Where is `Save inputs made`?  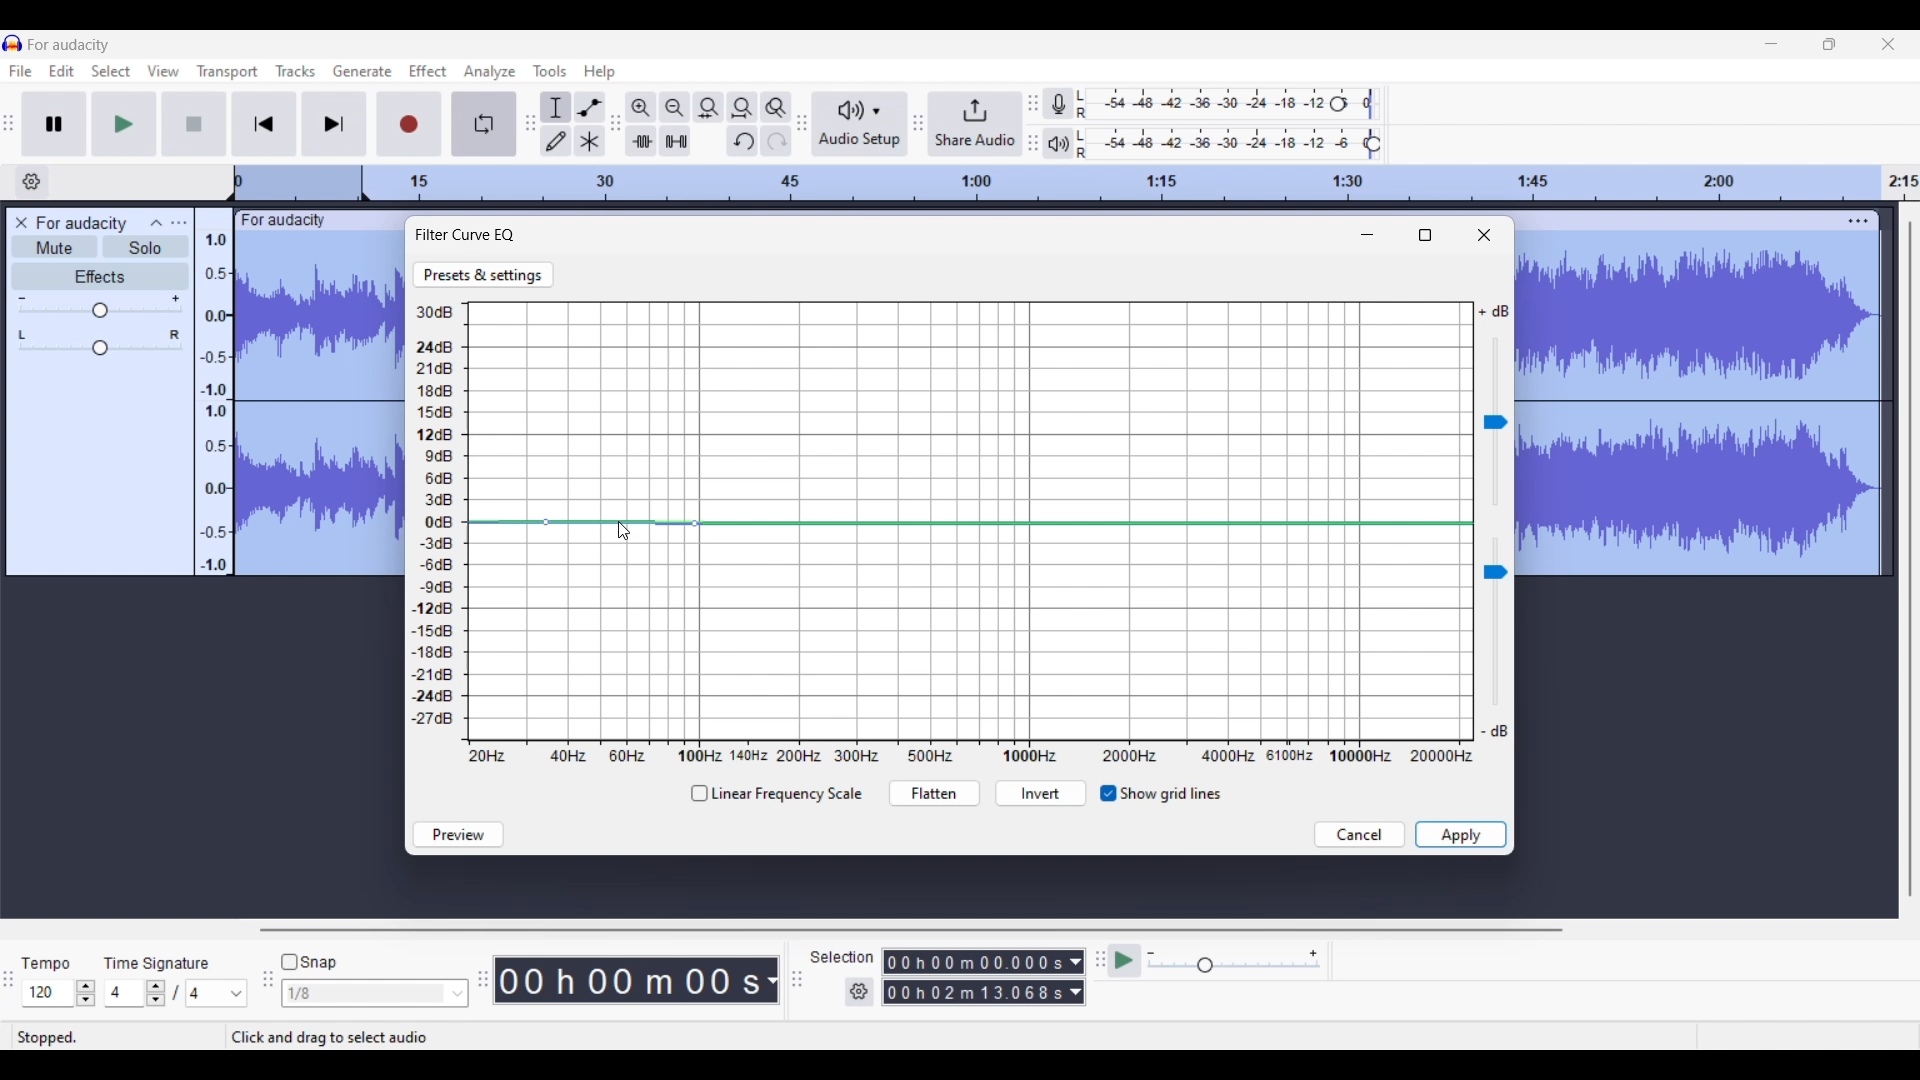 Save inputs made is located at coordinates (1461, 835).